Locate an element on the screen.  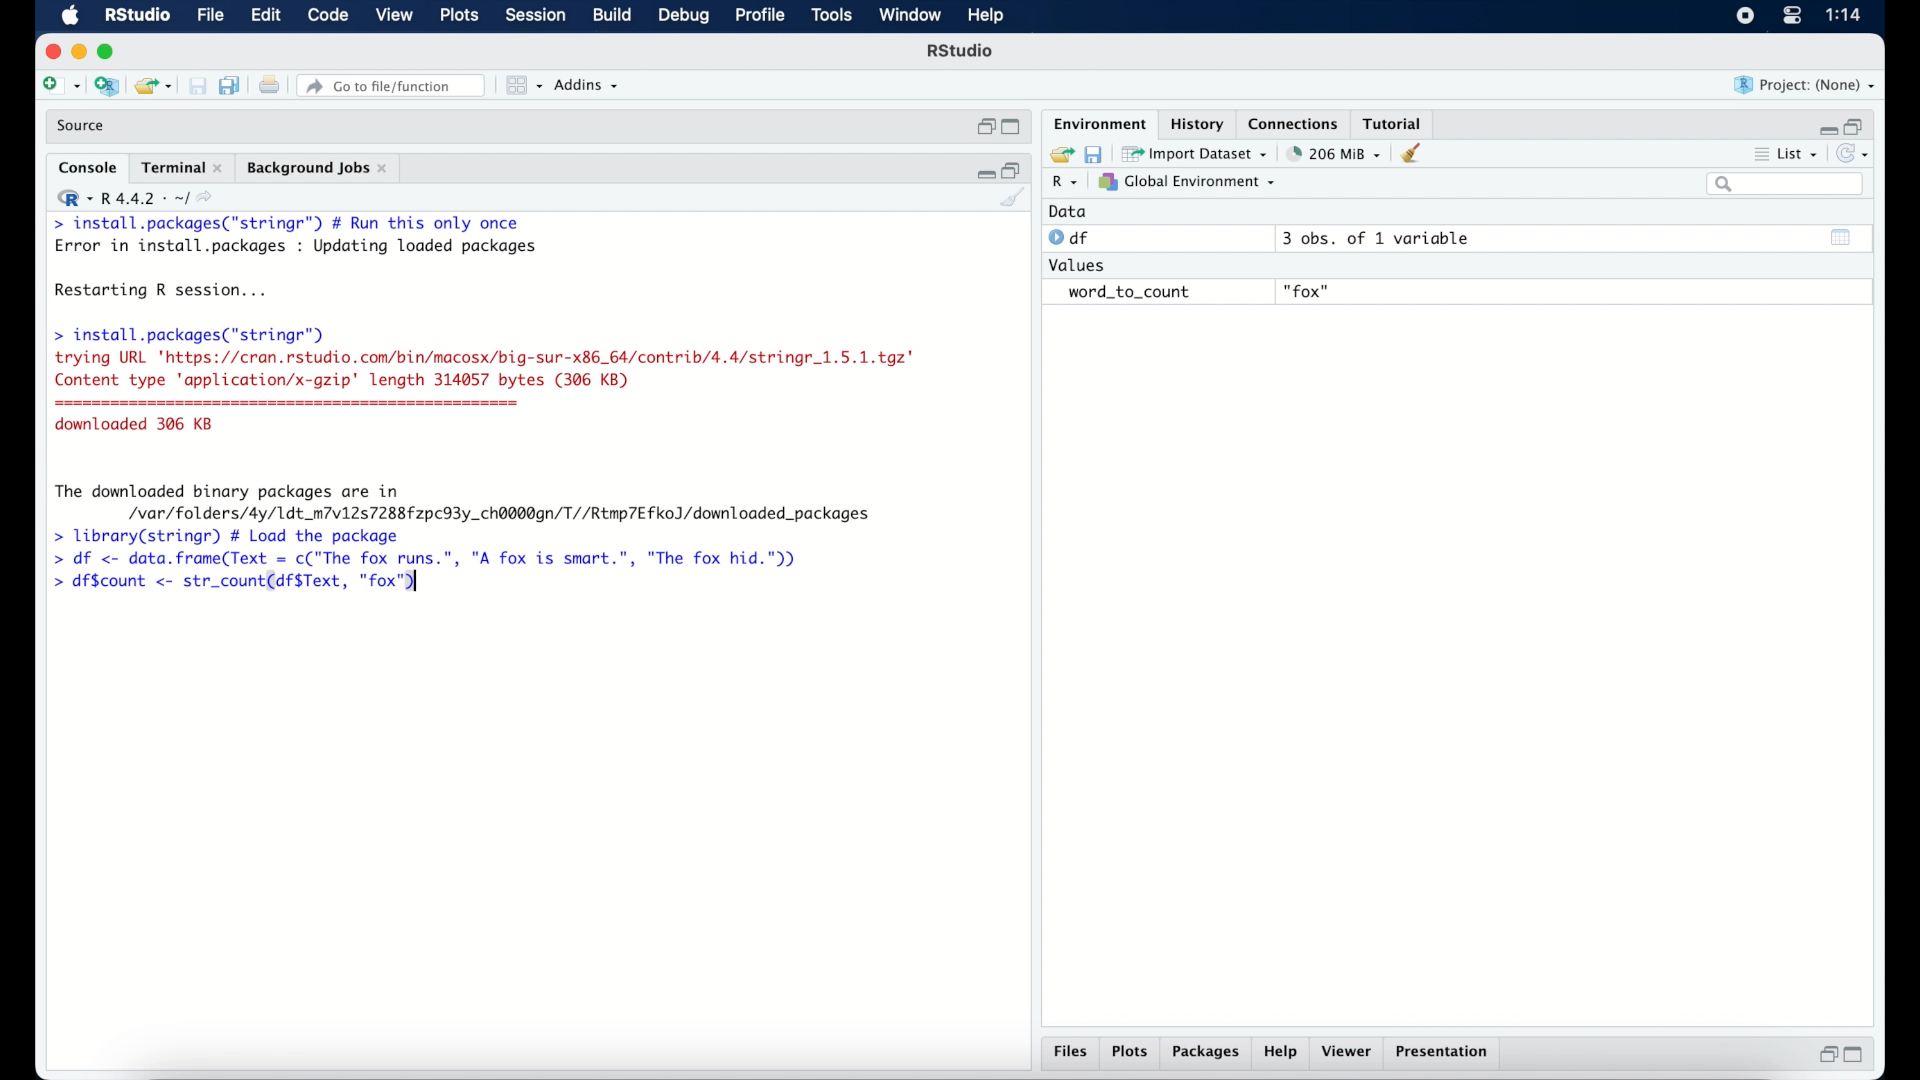
window is located at coordinates (910, 16).